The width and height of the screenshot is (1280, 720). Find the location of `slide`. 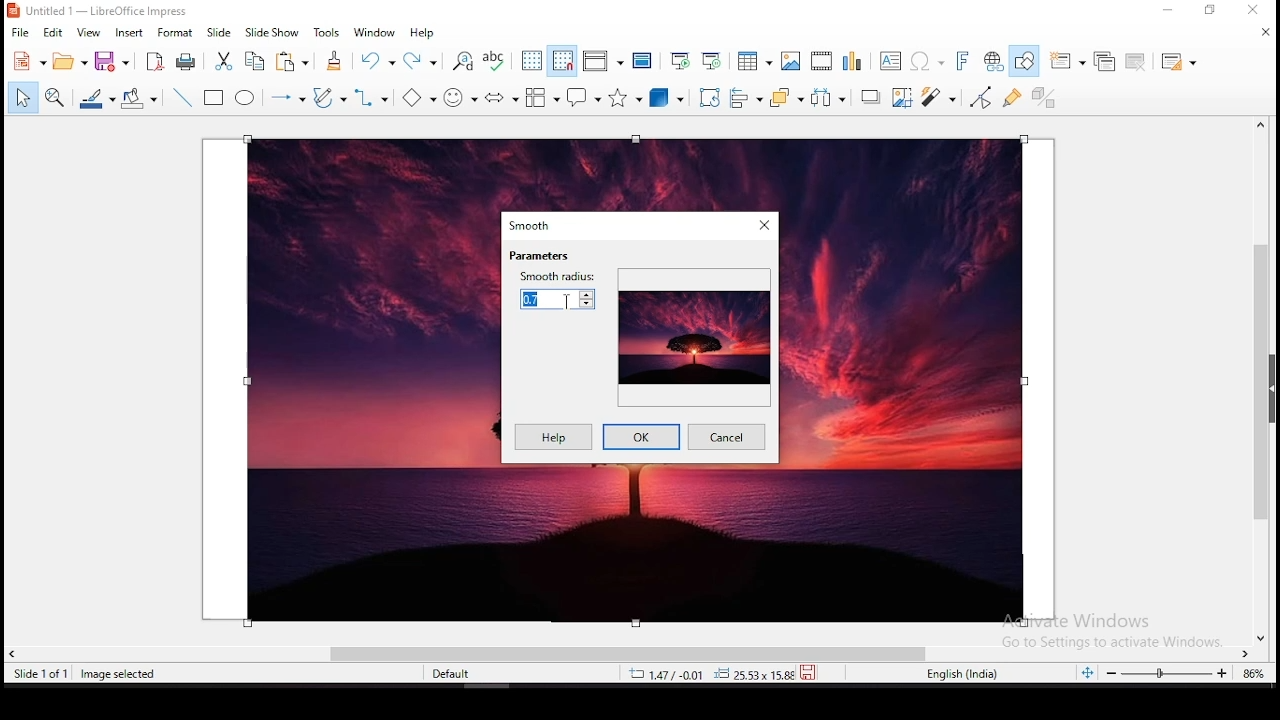

slide is located at coordinates (220, 32).